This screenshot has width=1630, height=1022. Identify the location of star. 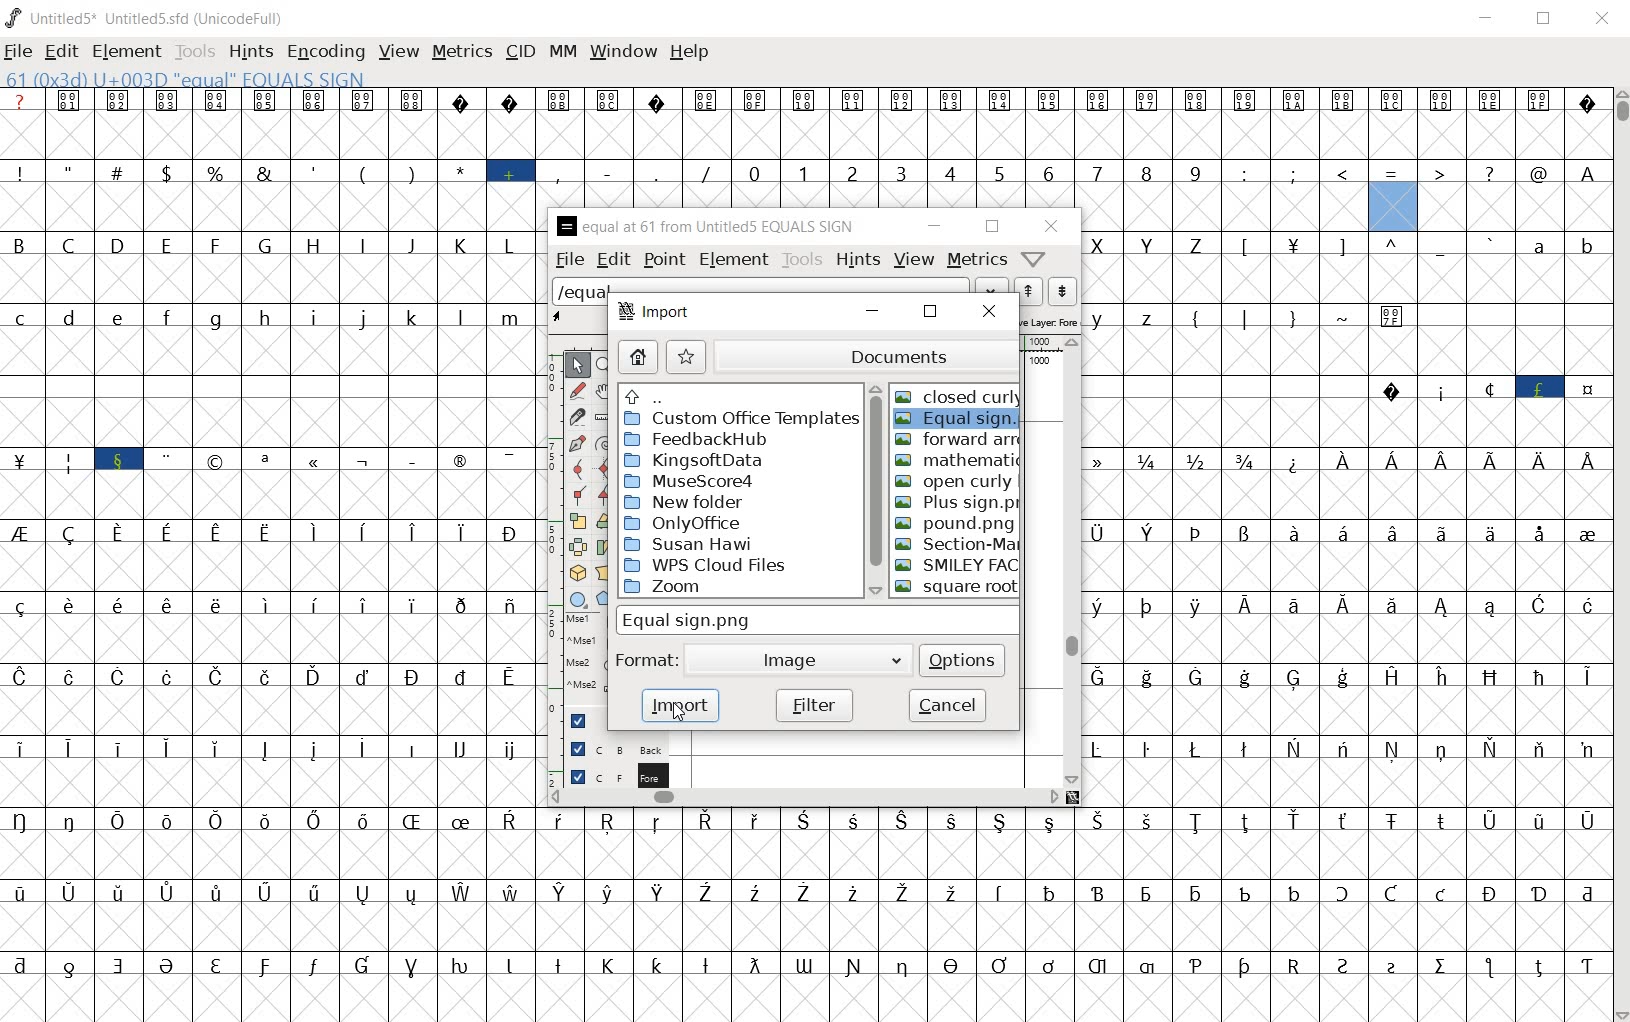
(686, 356).